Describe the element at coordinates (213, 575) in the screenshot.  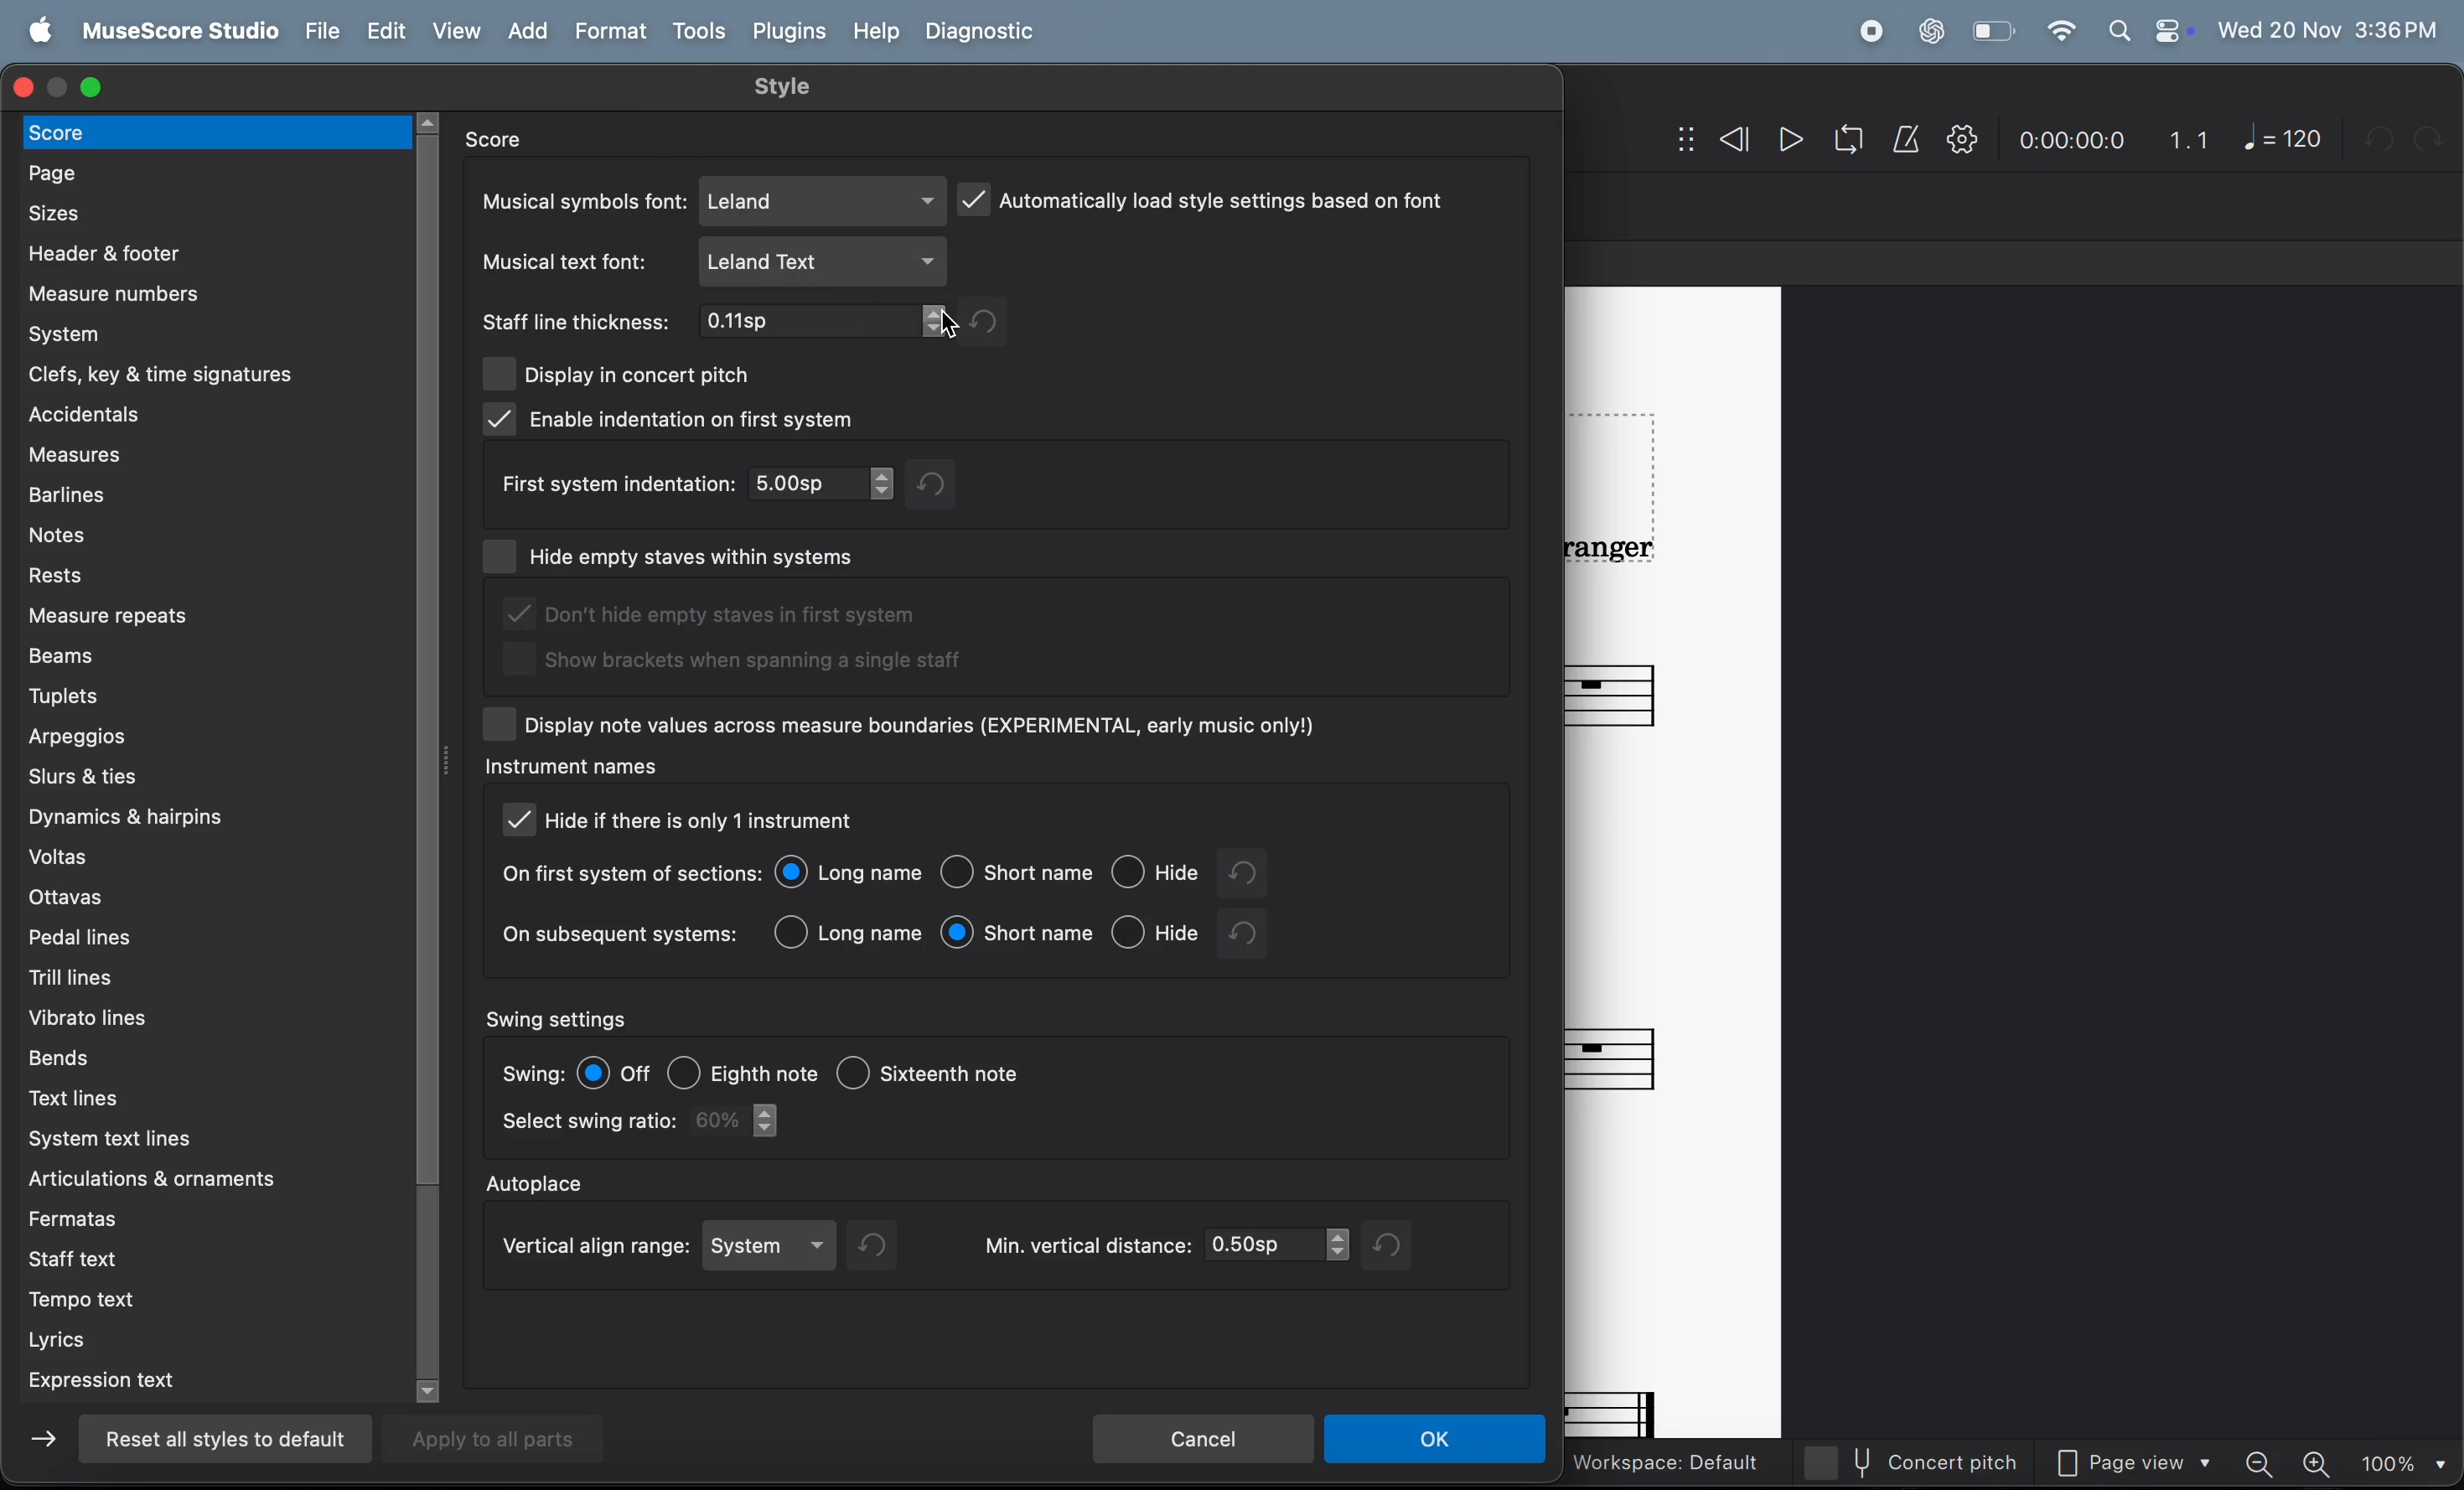
I see `rests` at that location.